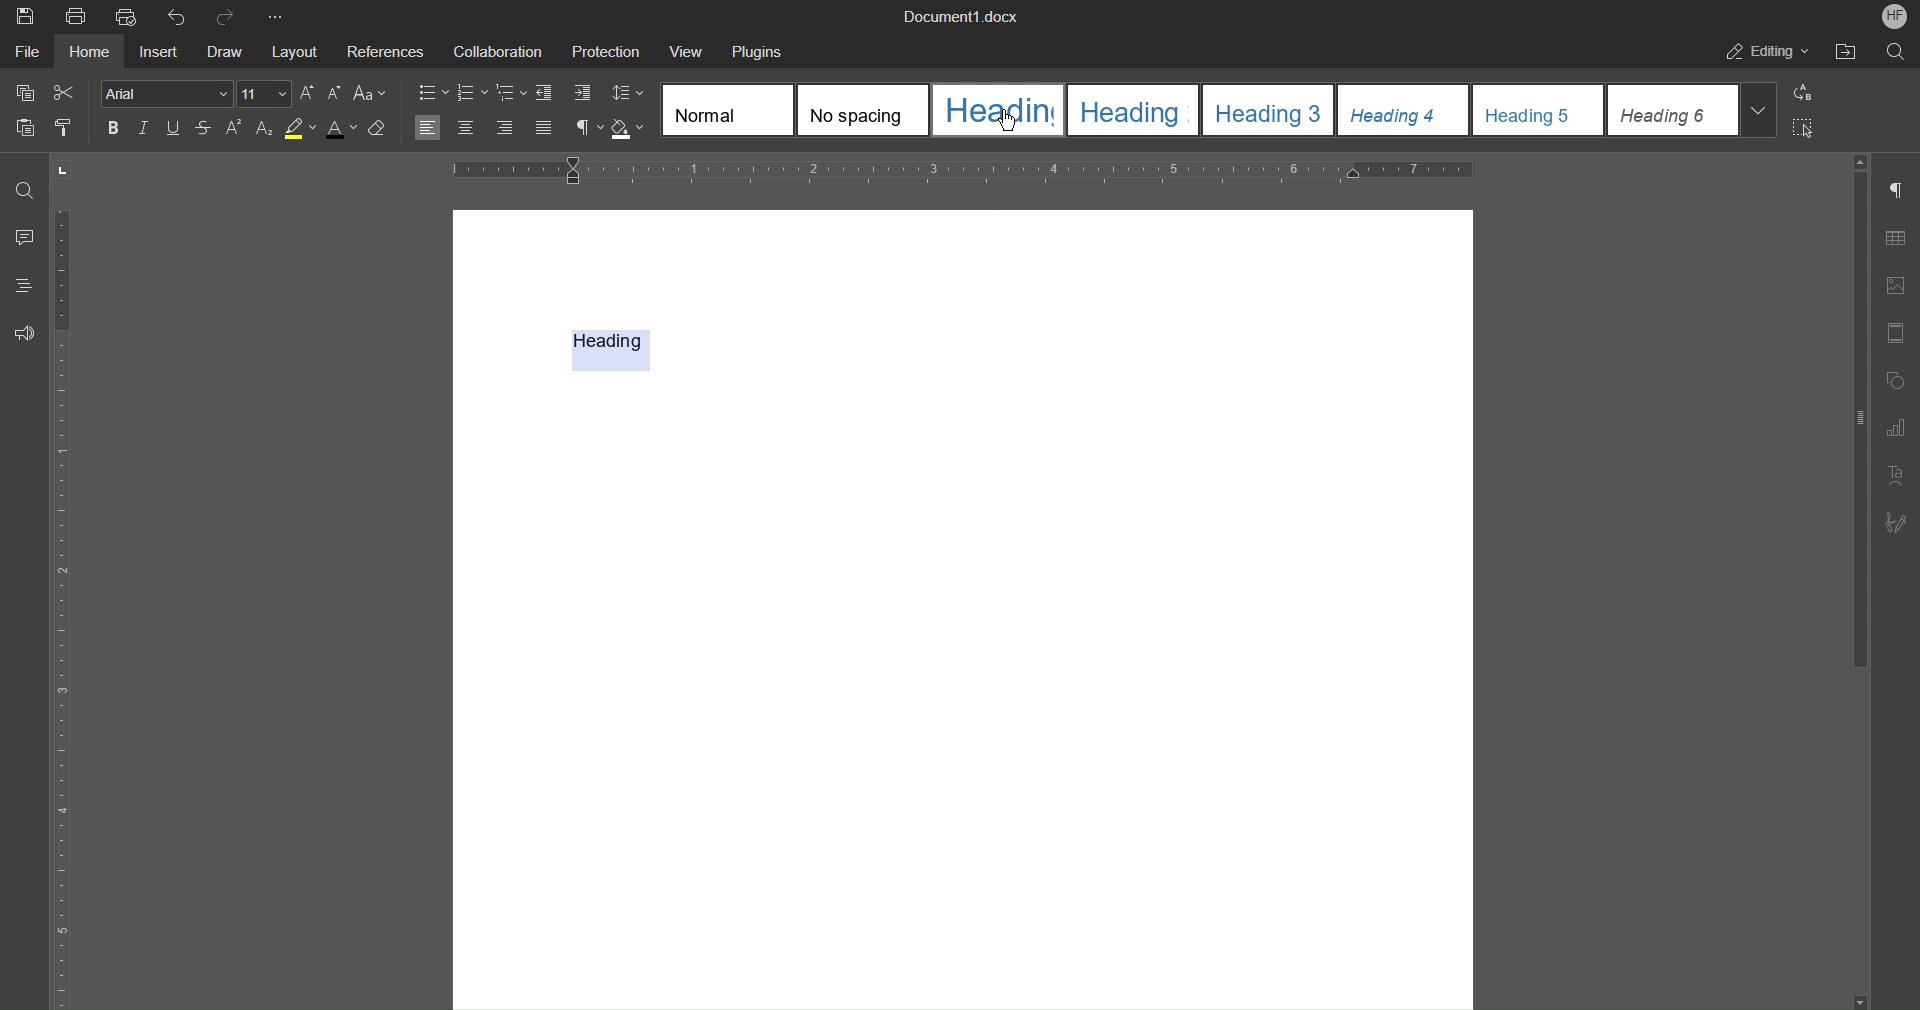 The image size is (1920, 1010). I want to click on Signature, so click(1897, 522).